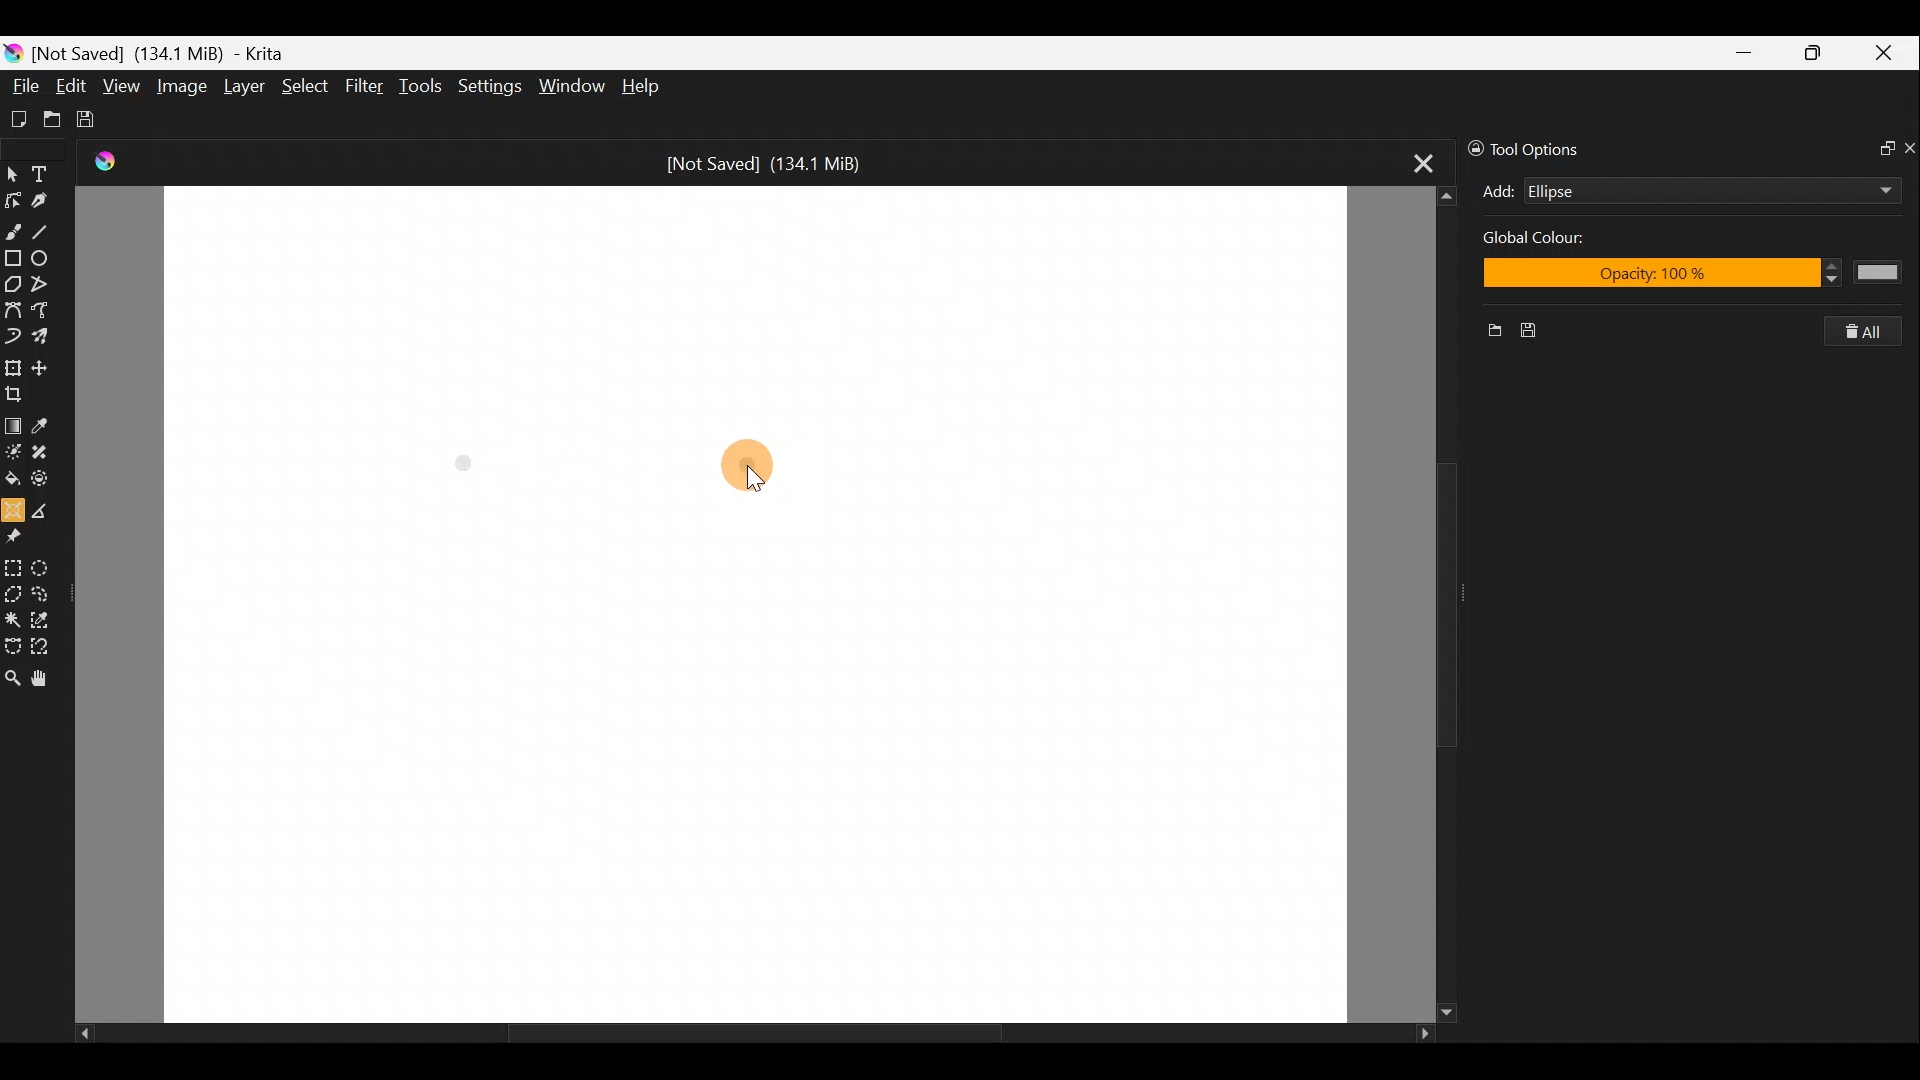 The height and width of the screenshot is (1080, 1920). Describe the element at coordinates (13, 424) in the screenshot. I see `Draw a gradient` at that location.